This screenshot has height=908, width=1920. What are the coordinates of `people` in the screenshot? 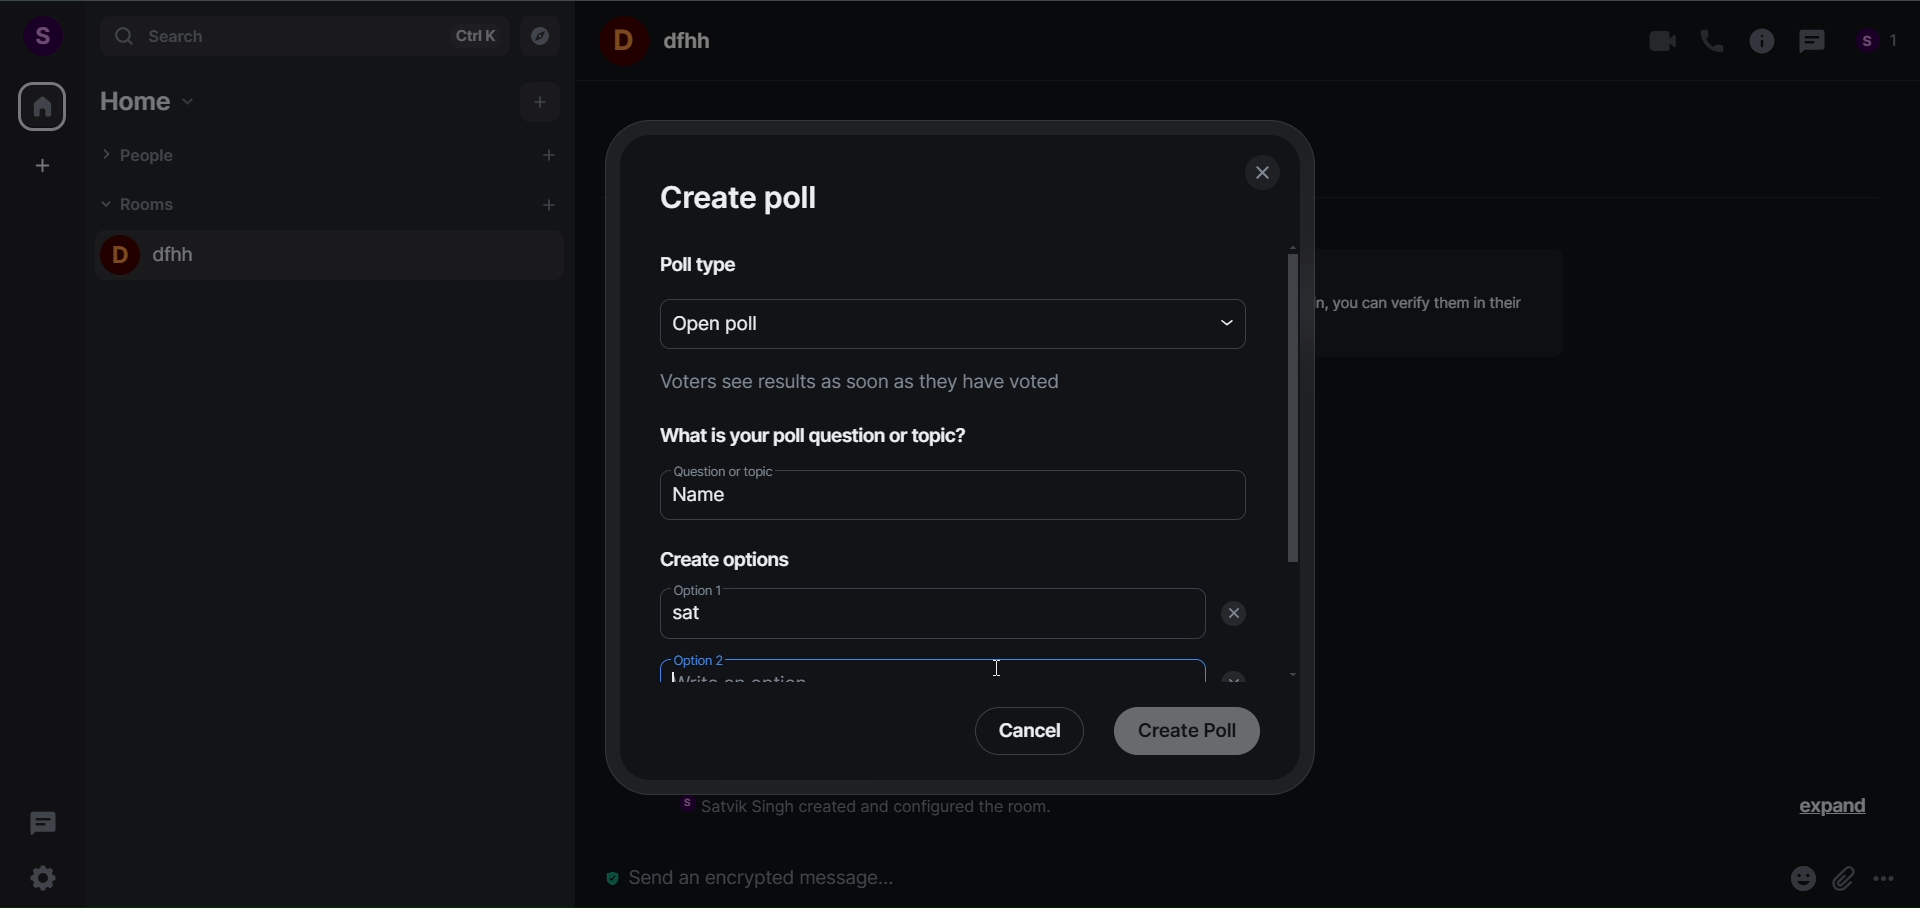 It's located at (143, 154).